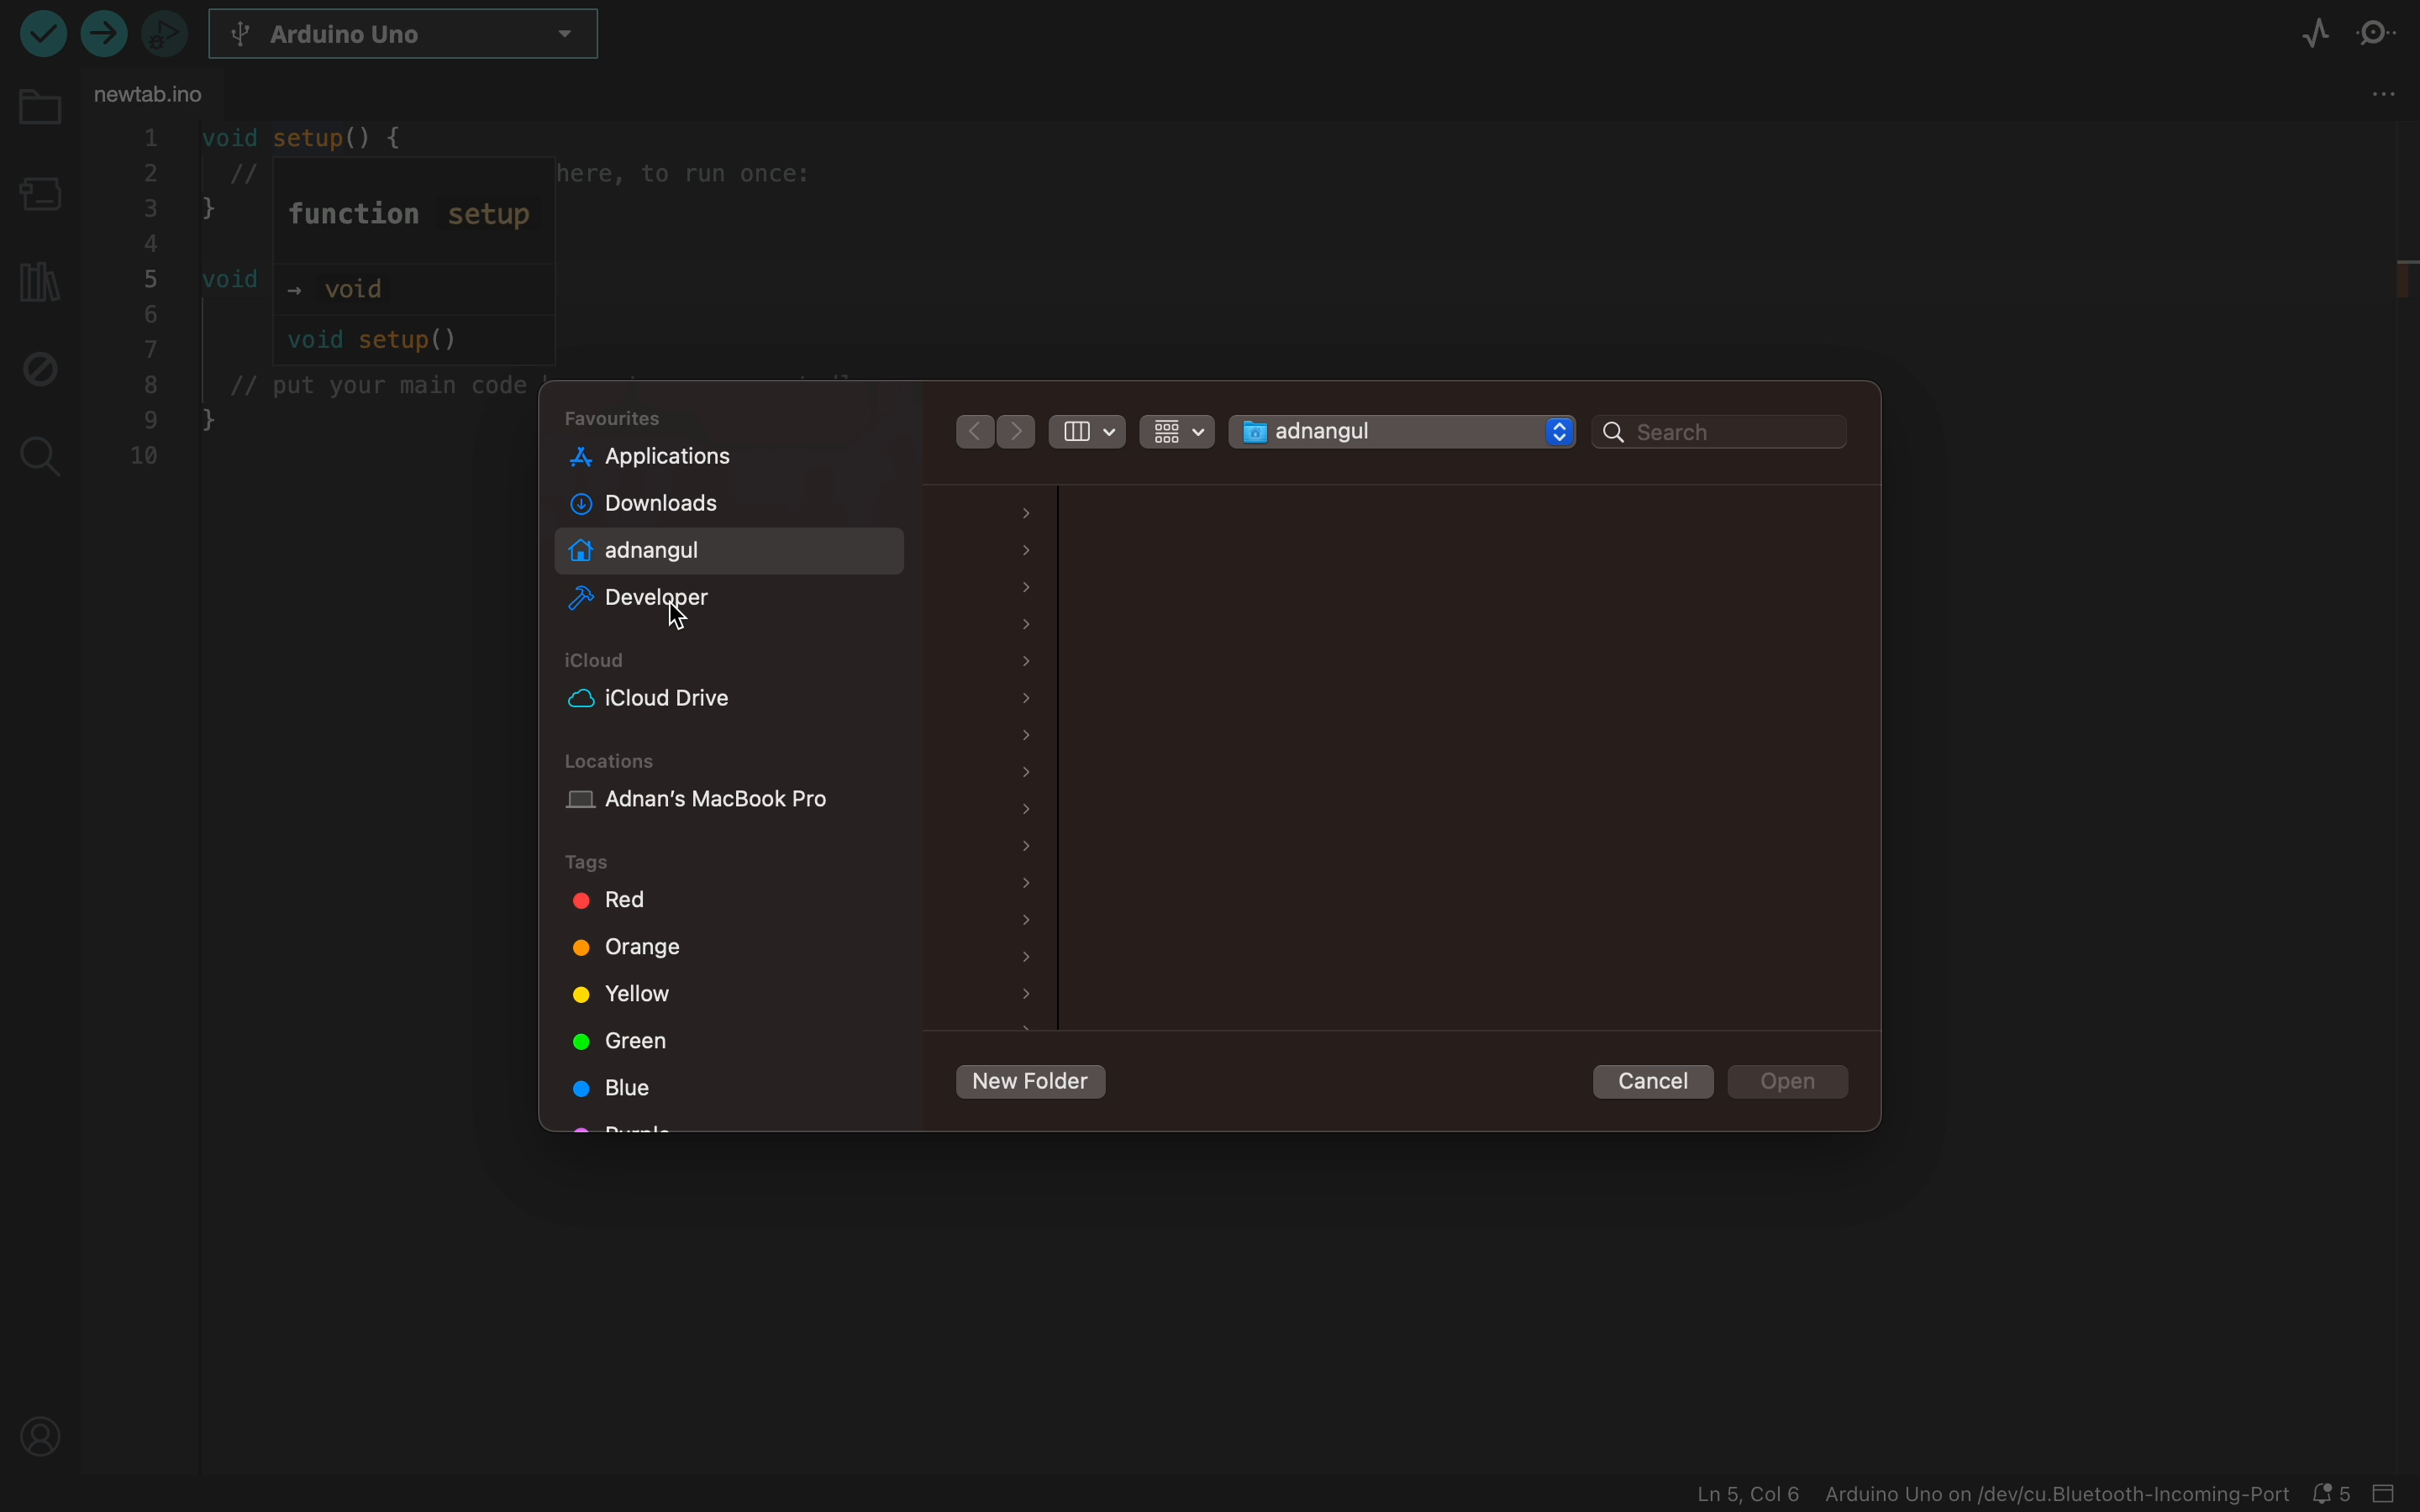 The height and width of the screenshot is (1512, 2420). I want to click on newtab.io, so click(151, 93).